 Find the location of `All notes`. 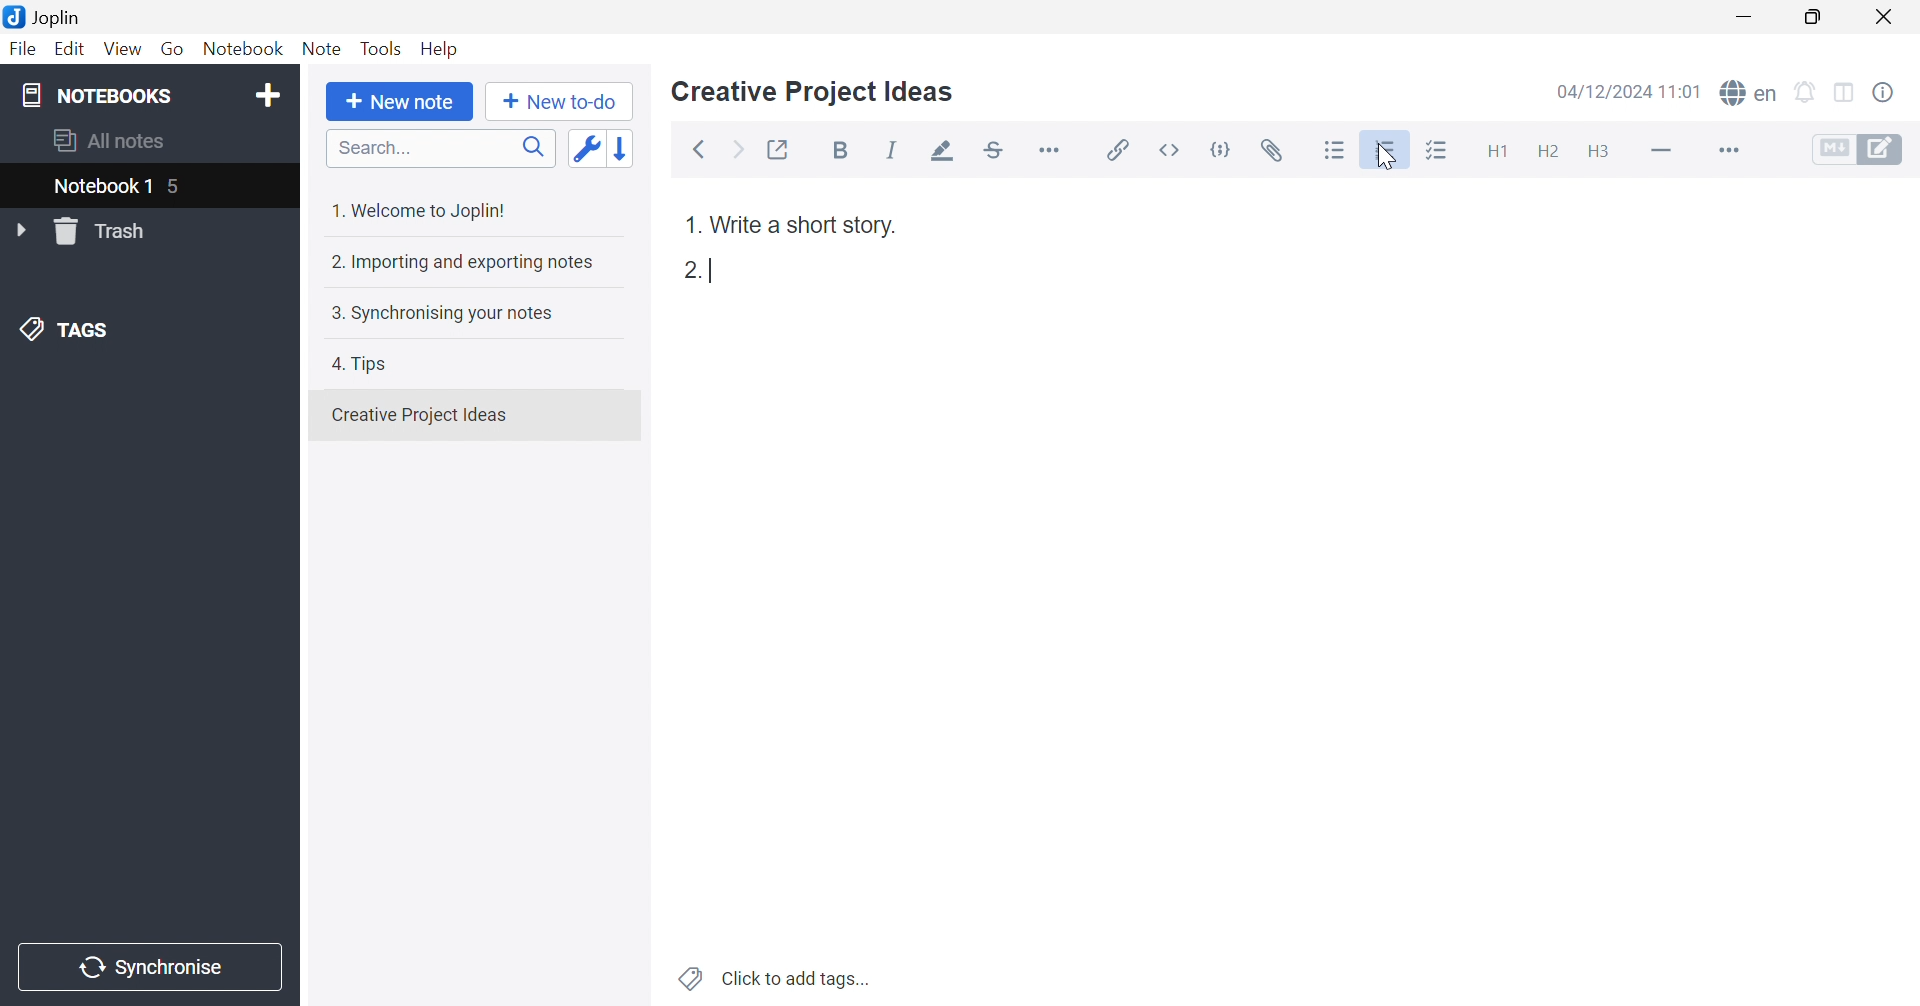

All notes is located at coordinates (105, 140).